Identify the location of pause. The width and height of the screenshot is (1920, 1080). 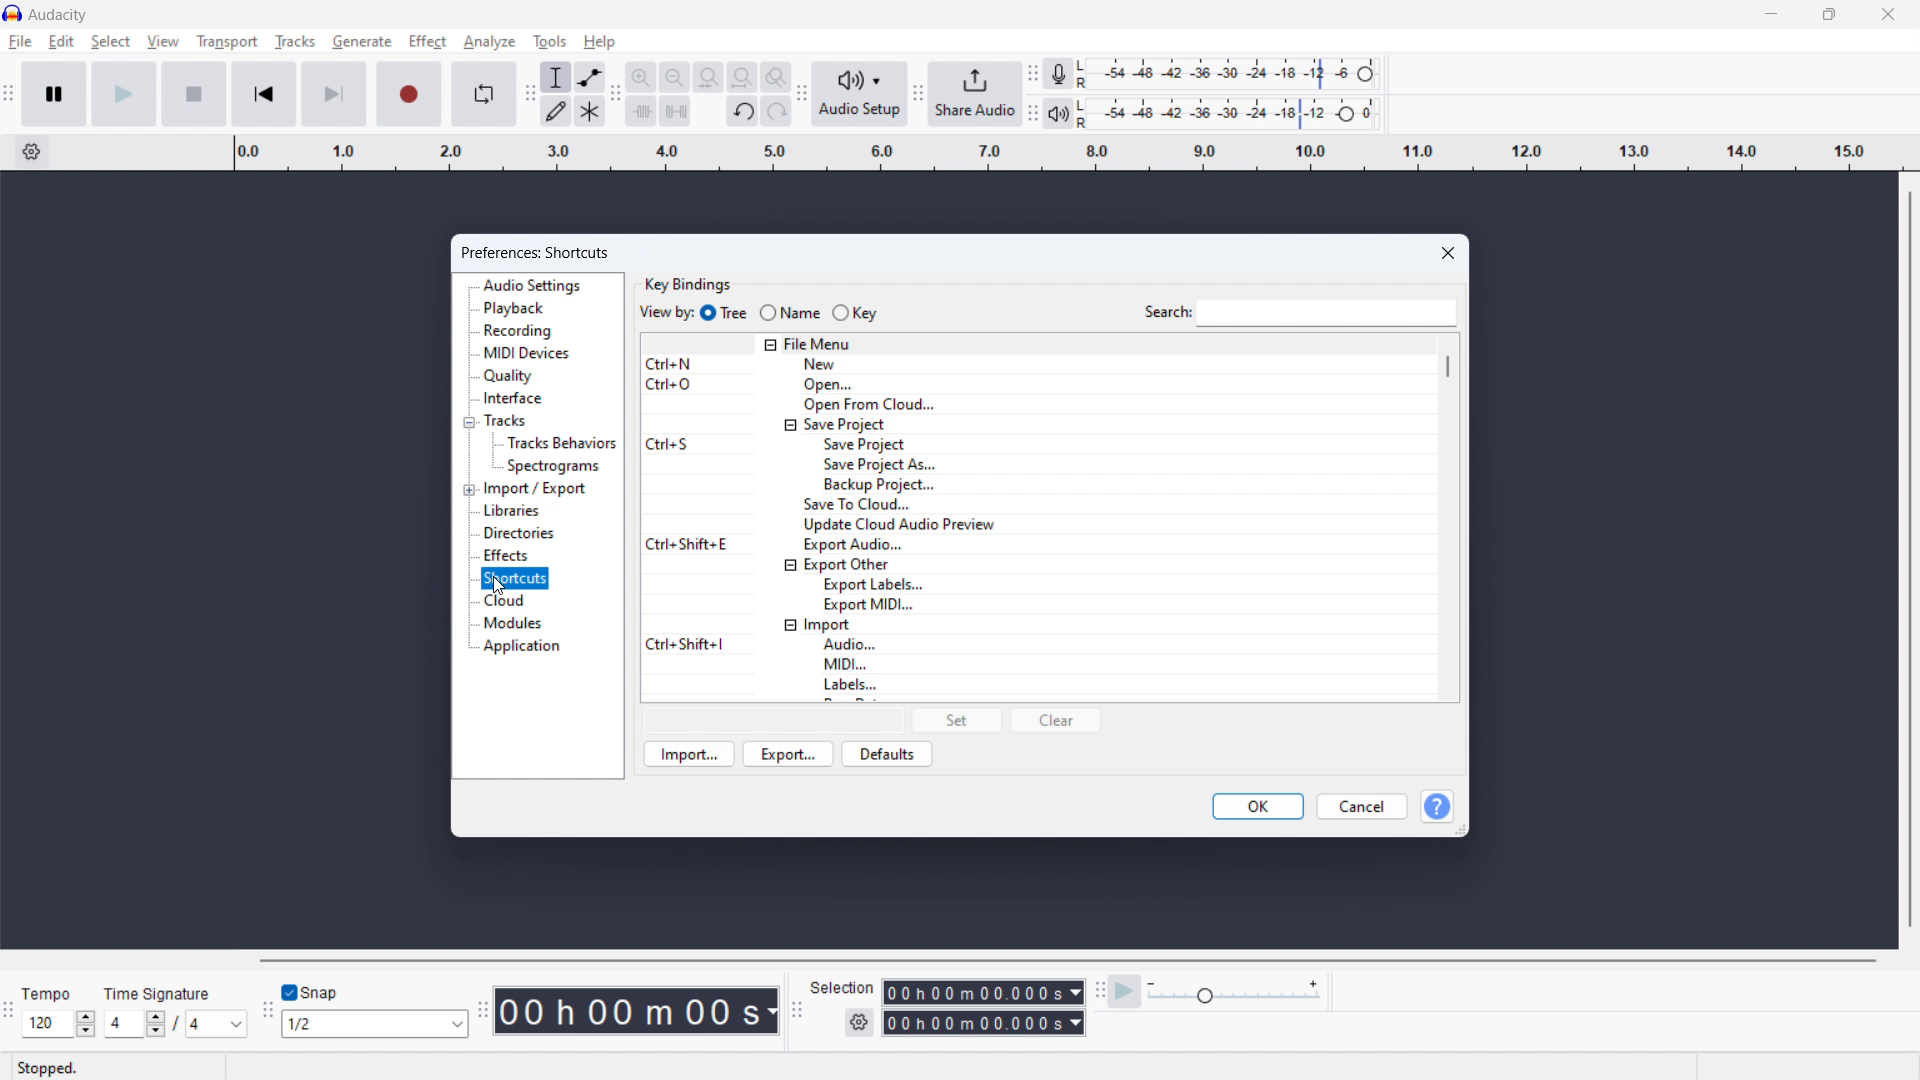
(55, 94).